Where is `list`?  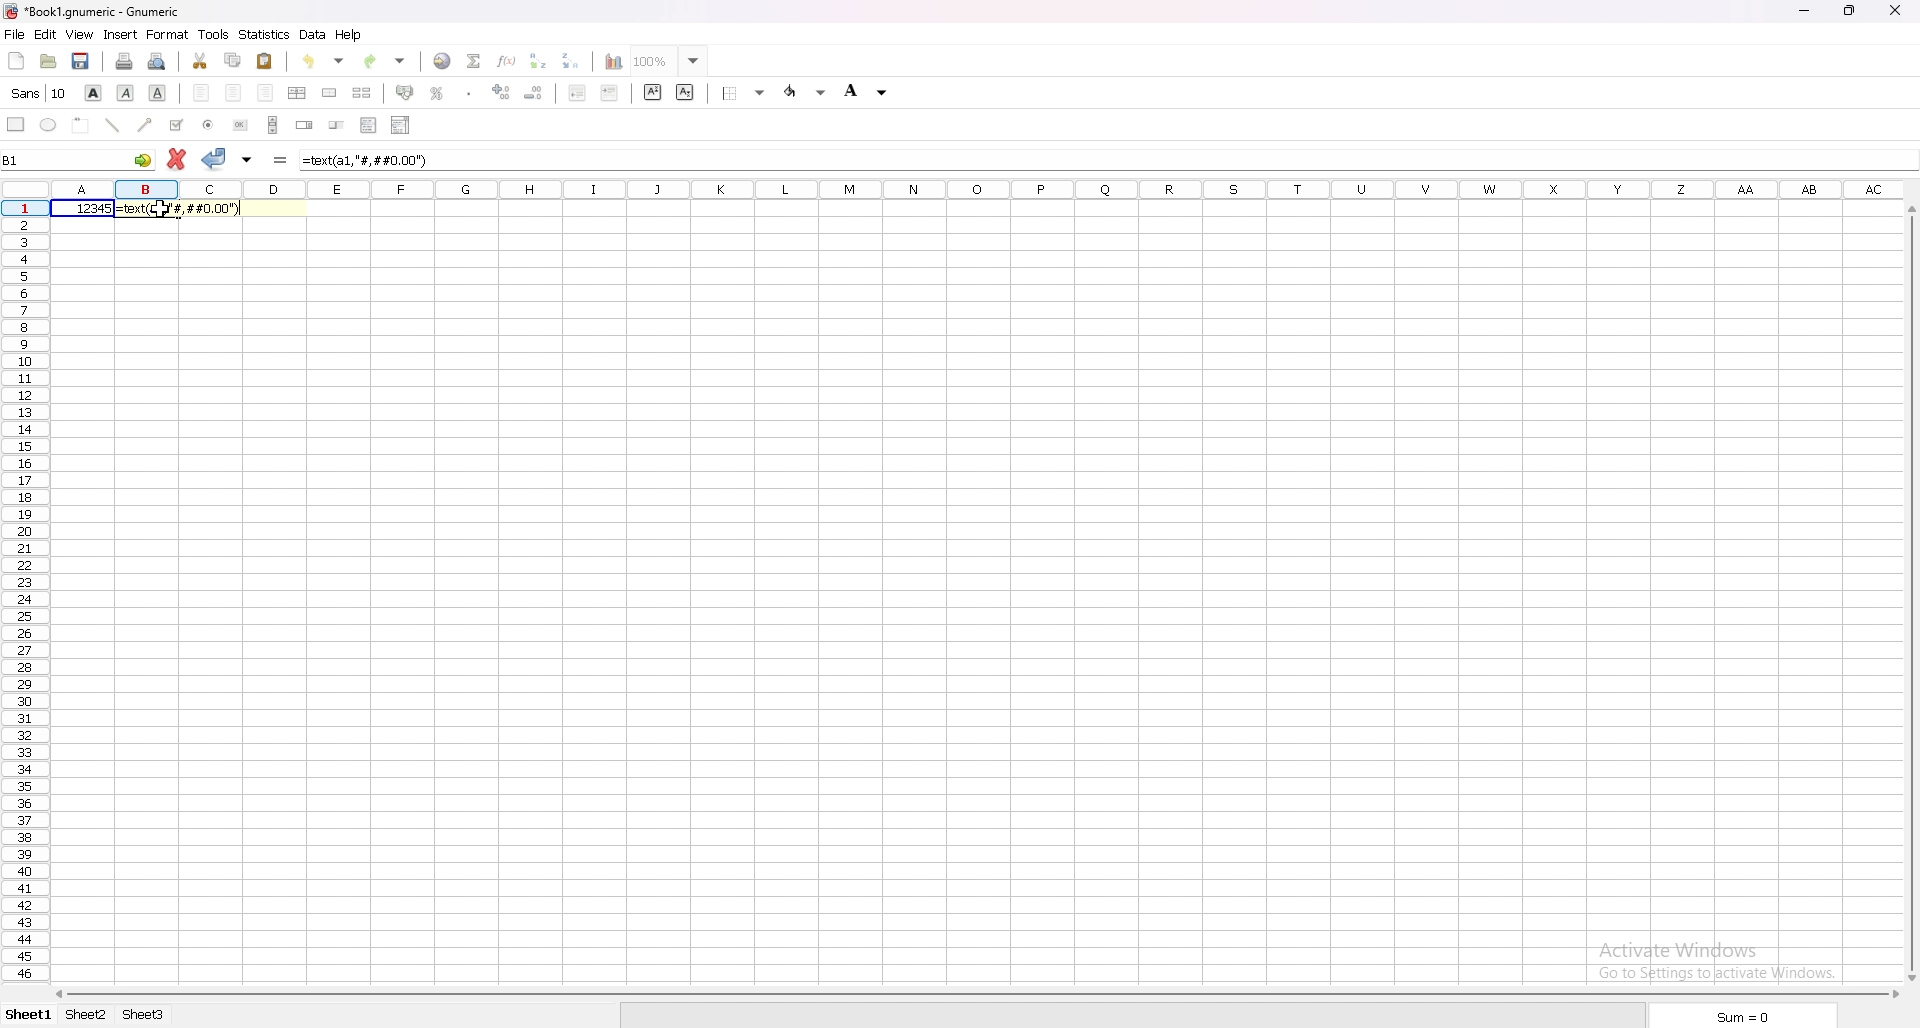
list is located at coordinates (368, 125).